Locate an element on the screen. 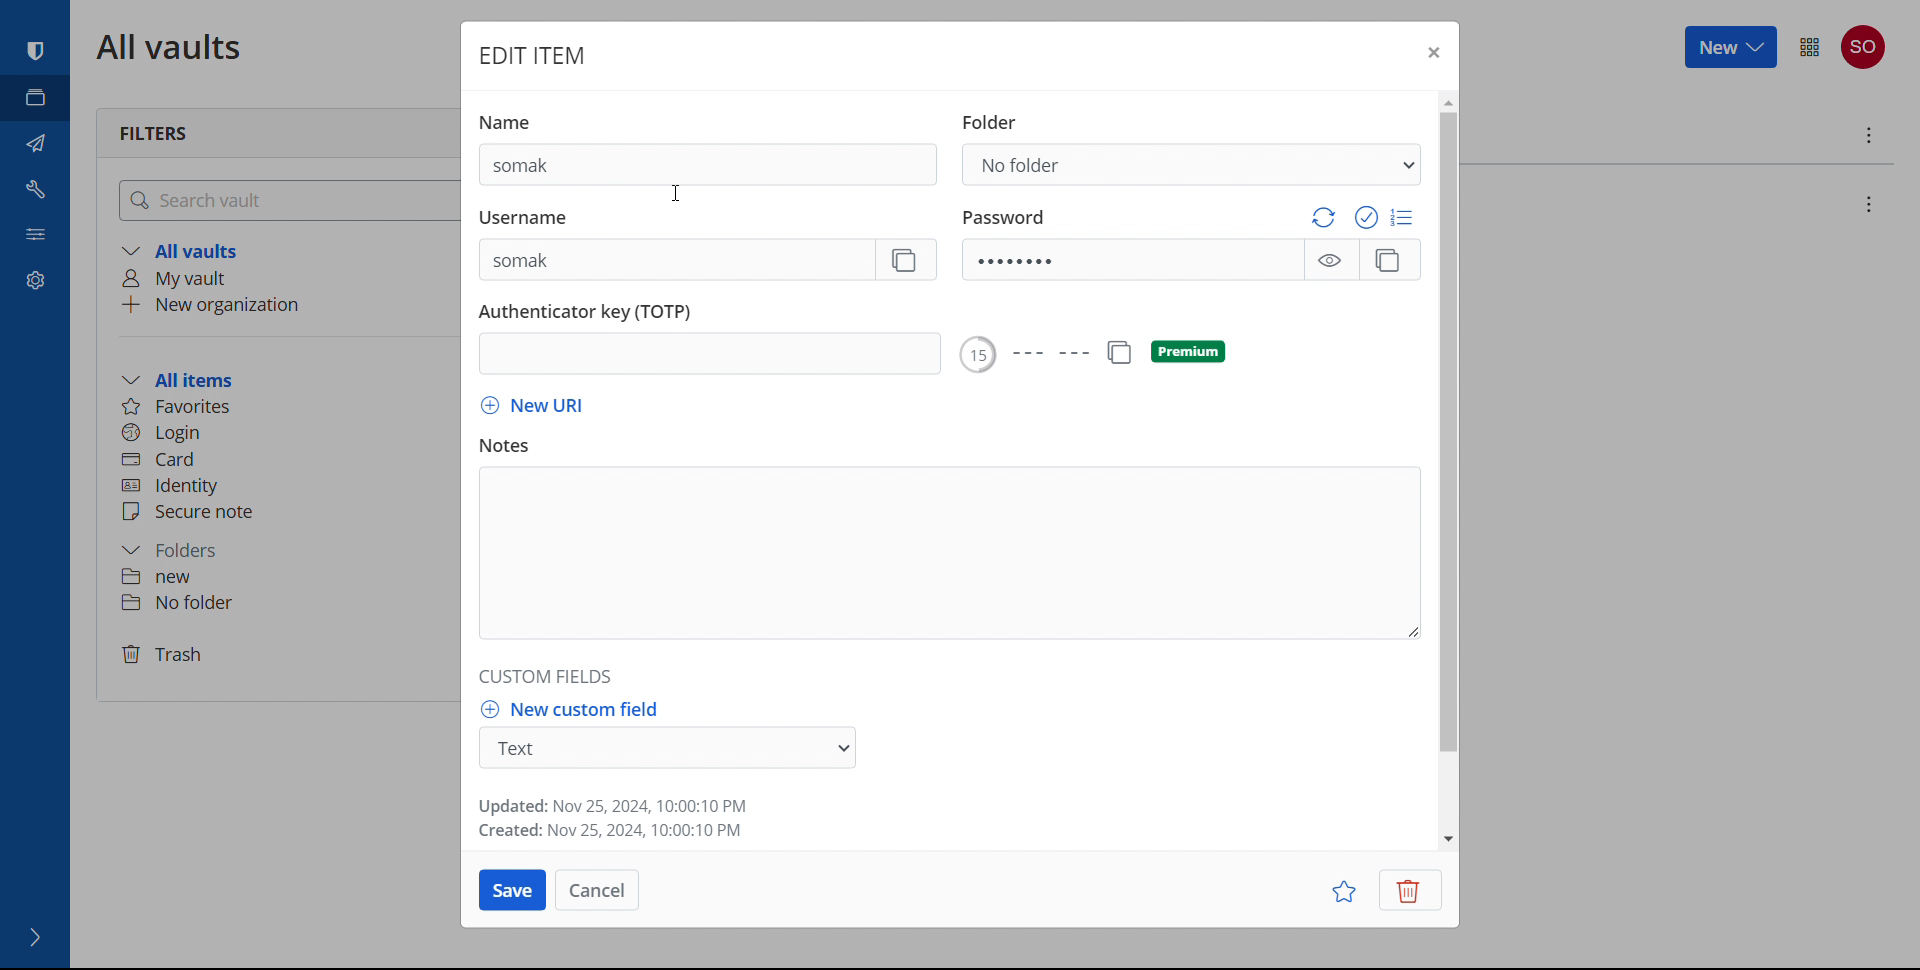  username is located at coordinates (675, 261).